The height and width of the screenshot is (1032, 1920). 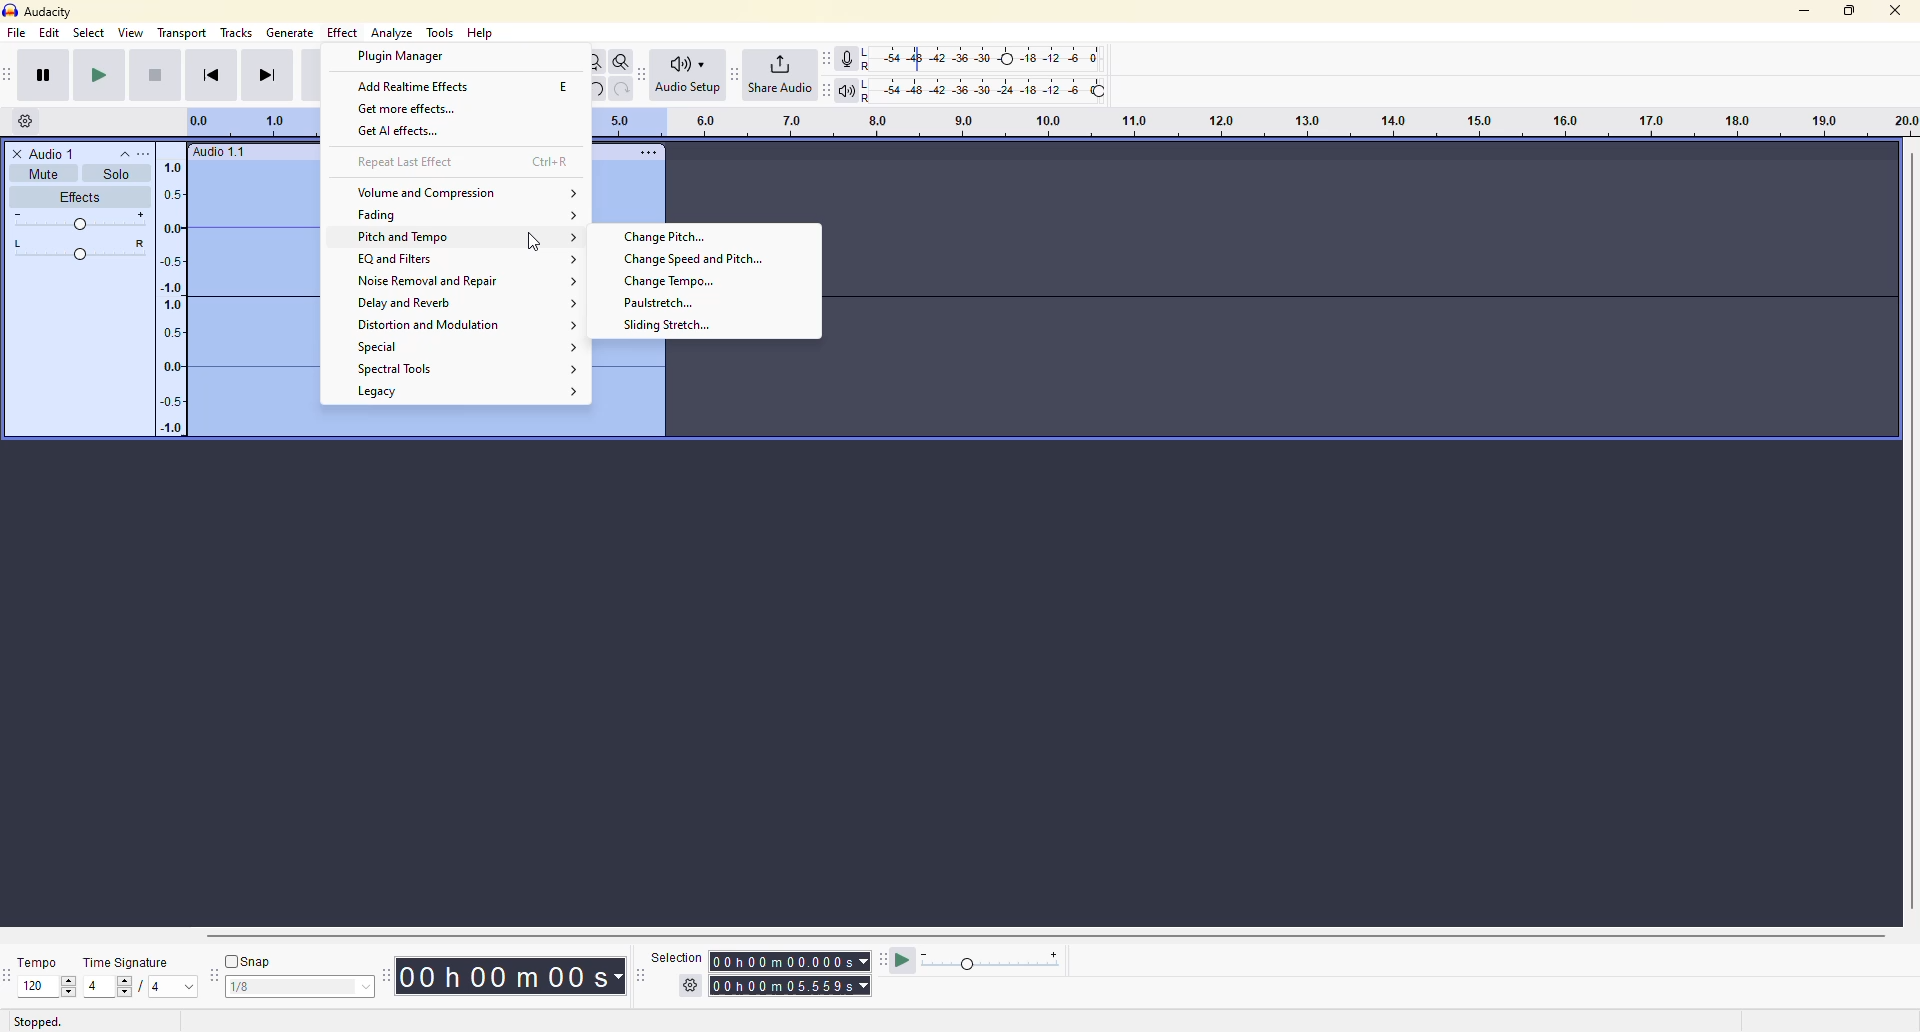 What do you see at coordinates (220, 152) in the screenshot?
I see `audio` at bounding box center [220, 152].